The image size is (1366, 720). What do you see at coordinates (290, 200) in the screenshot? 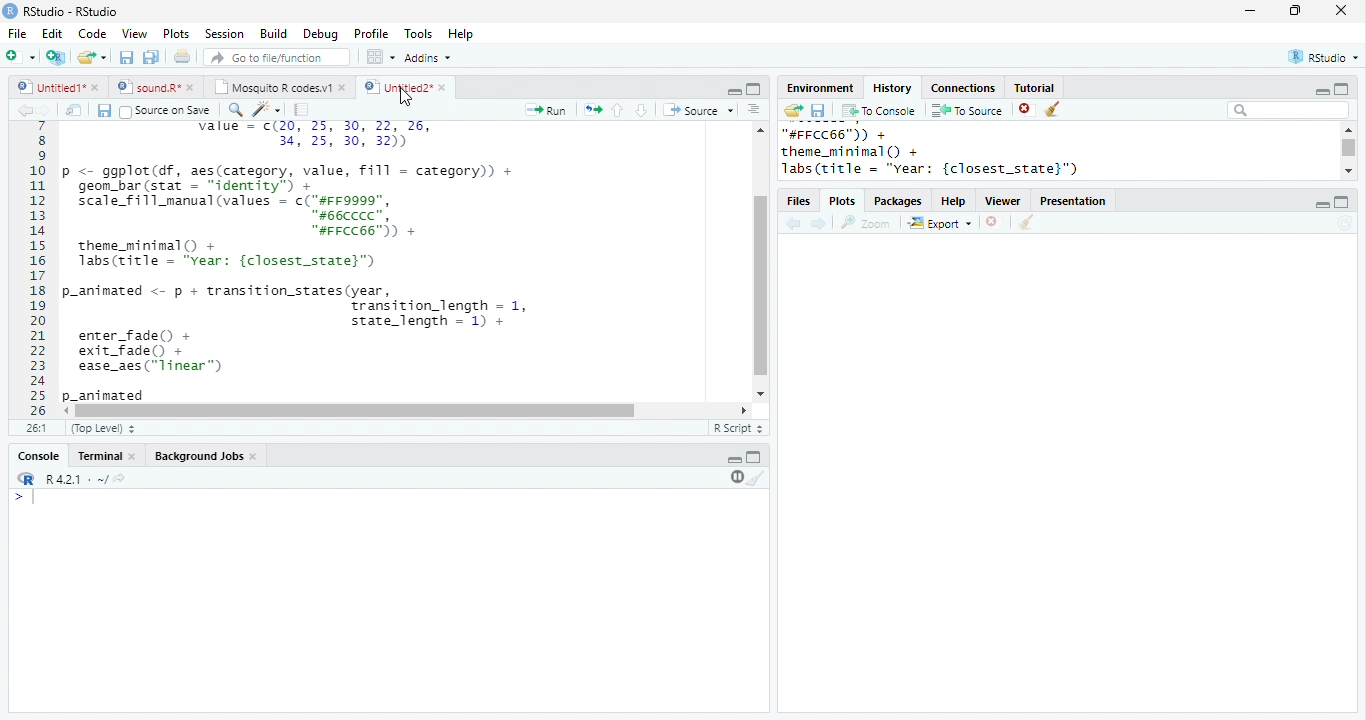
I see `p <- ggplot(df, aes(category, value, fill = category)) +geom_bar (stat = “identity” +scale_fill_manual (values = c("#FF9999",#66cCCC”,“#FFCC66")) +` at bounding box center [290, 200].